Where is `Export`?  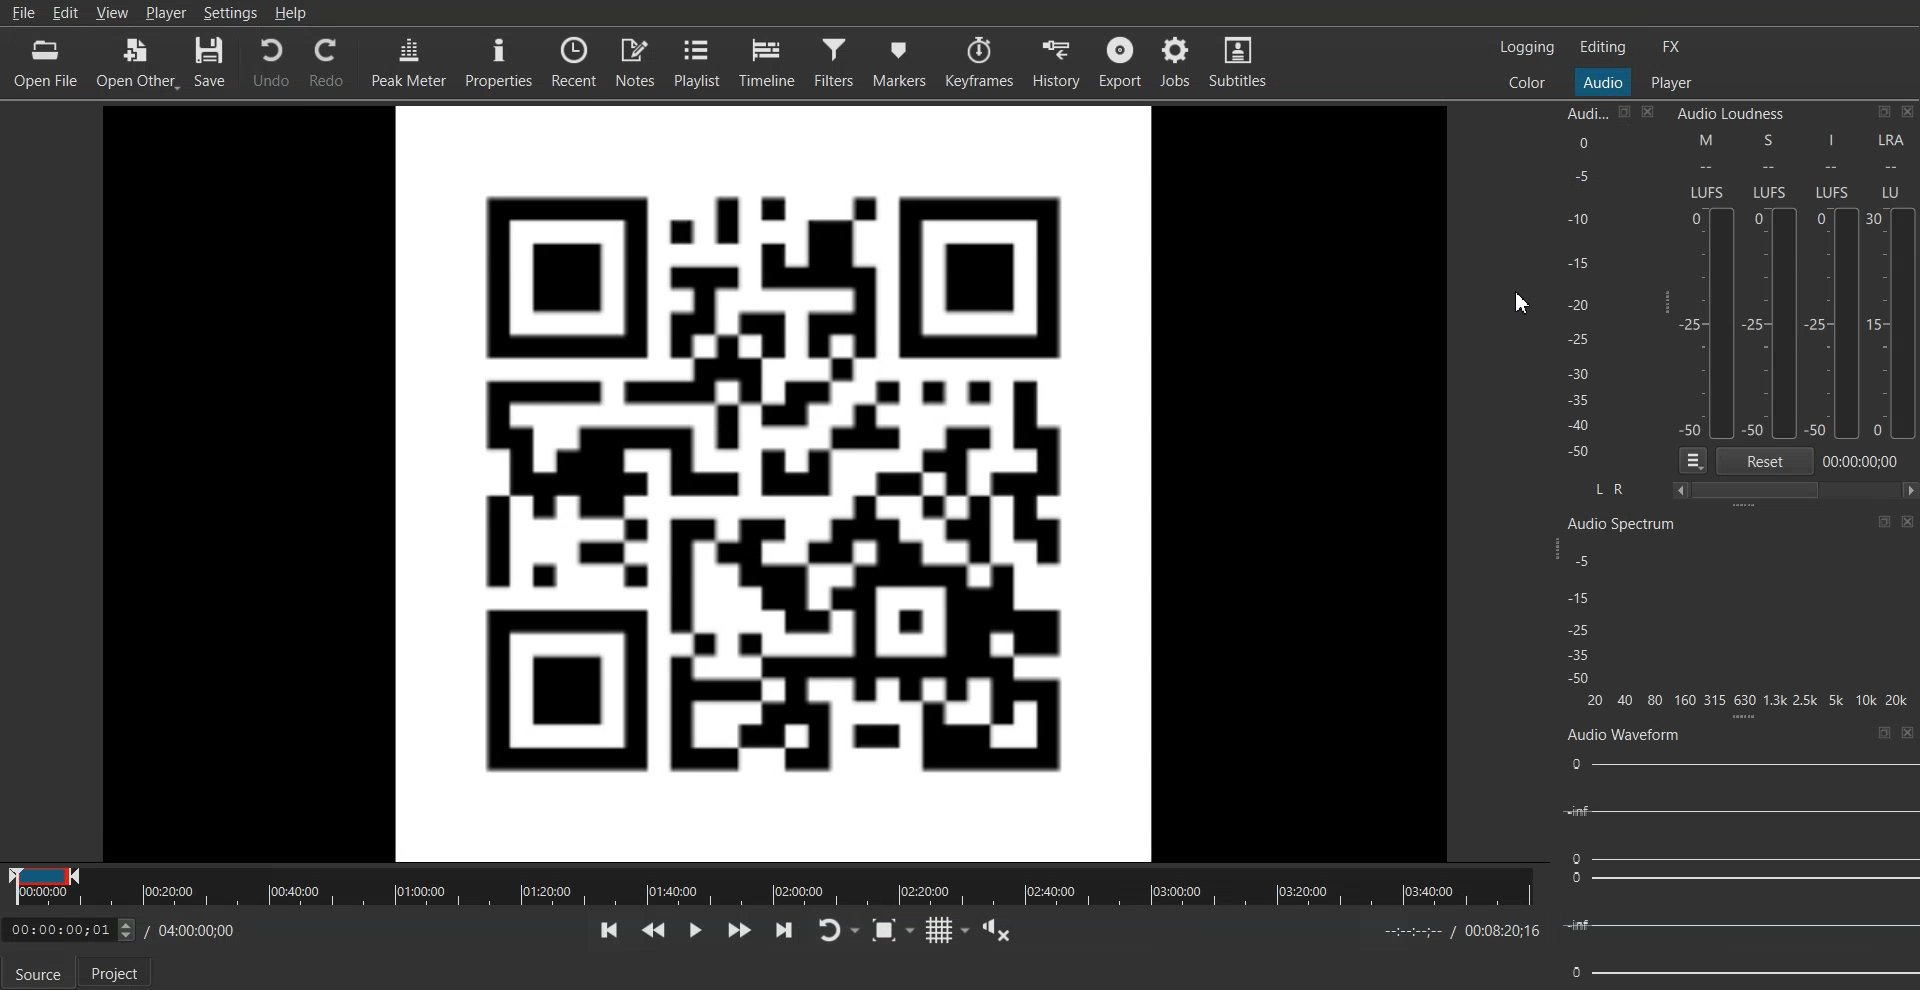 Export is located at coordinates (1121, 62).